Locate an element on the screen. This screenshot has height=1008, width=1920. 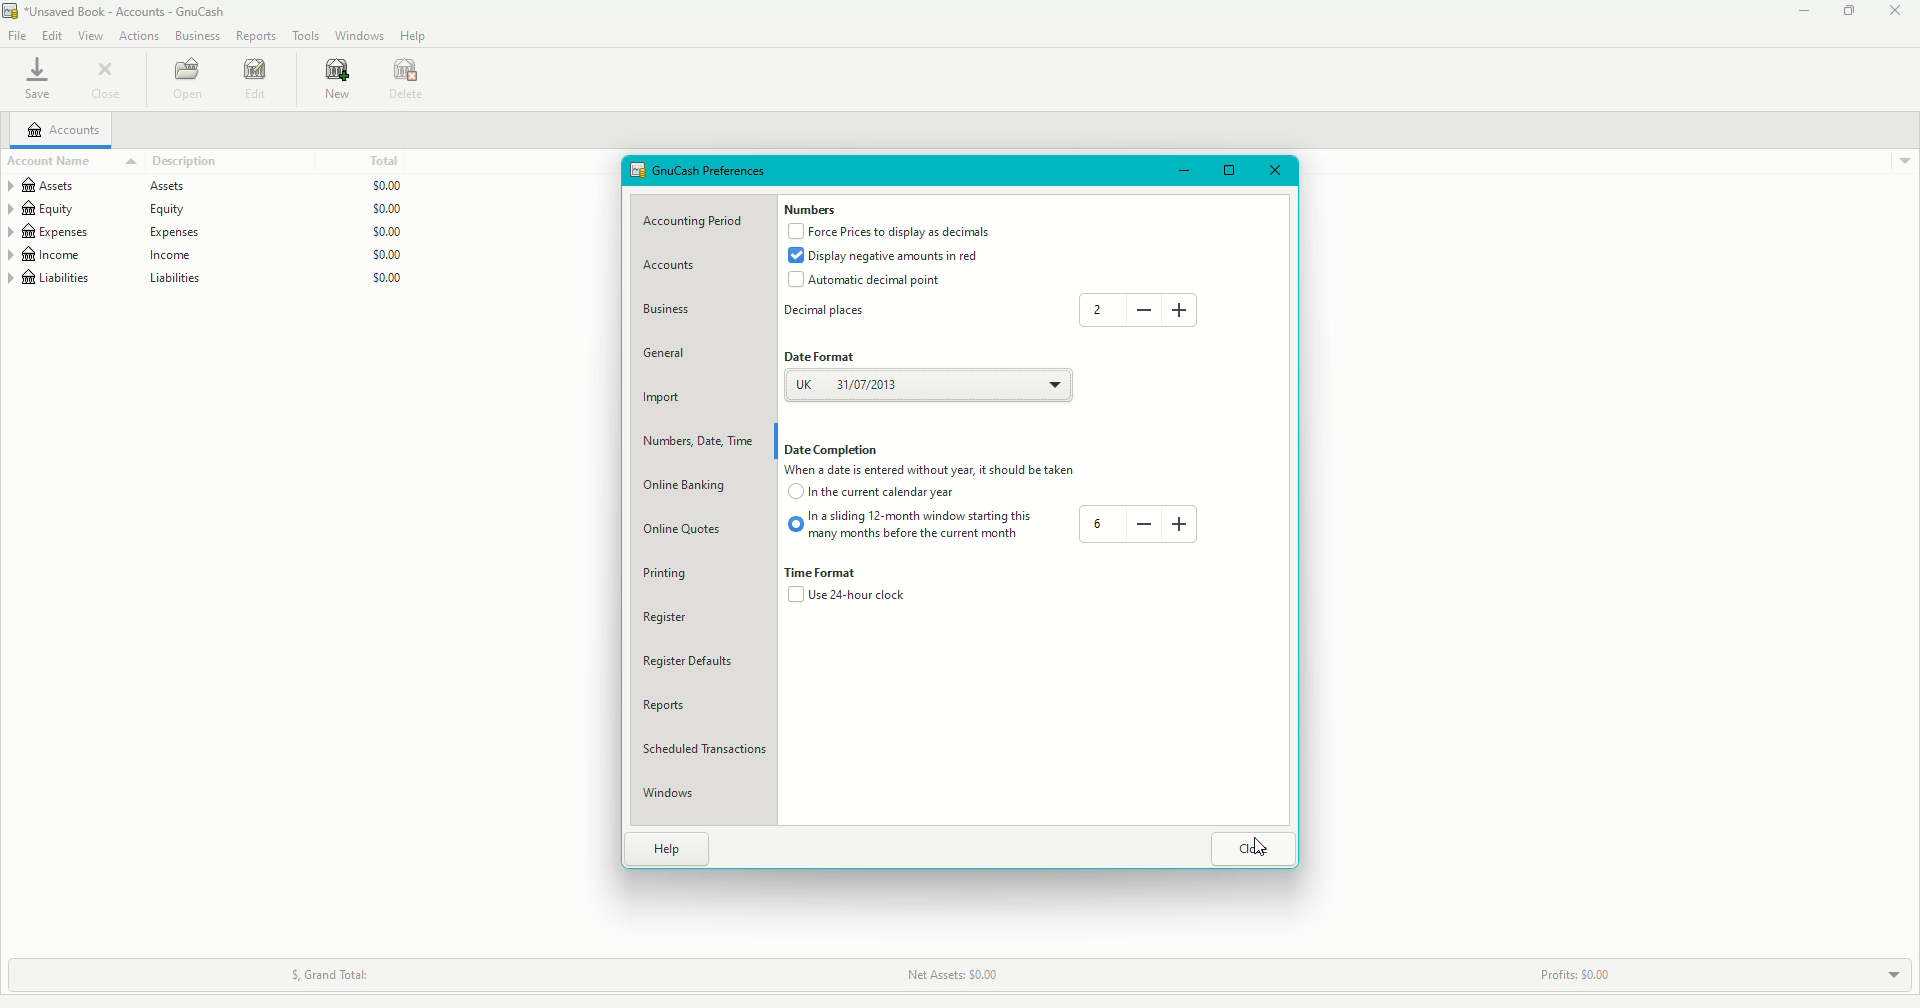
Minus is located at coordinates (1142, 523).